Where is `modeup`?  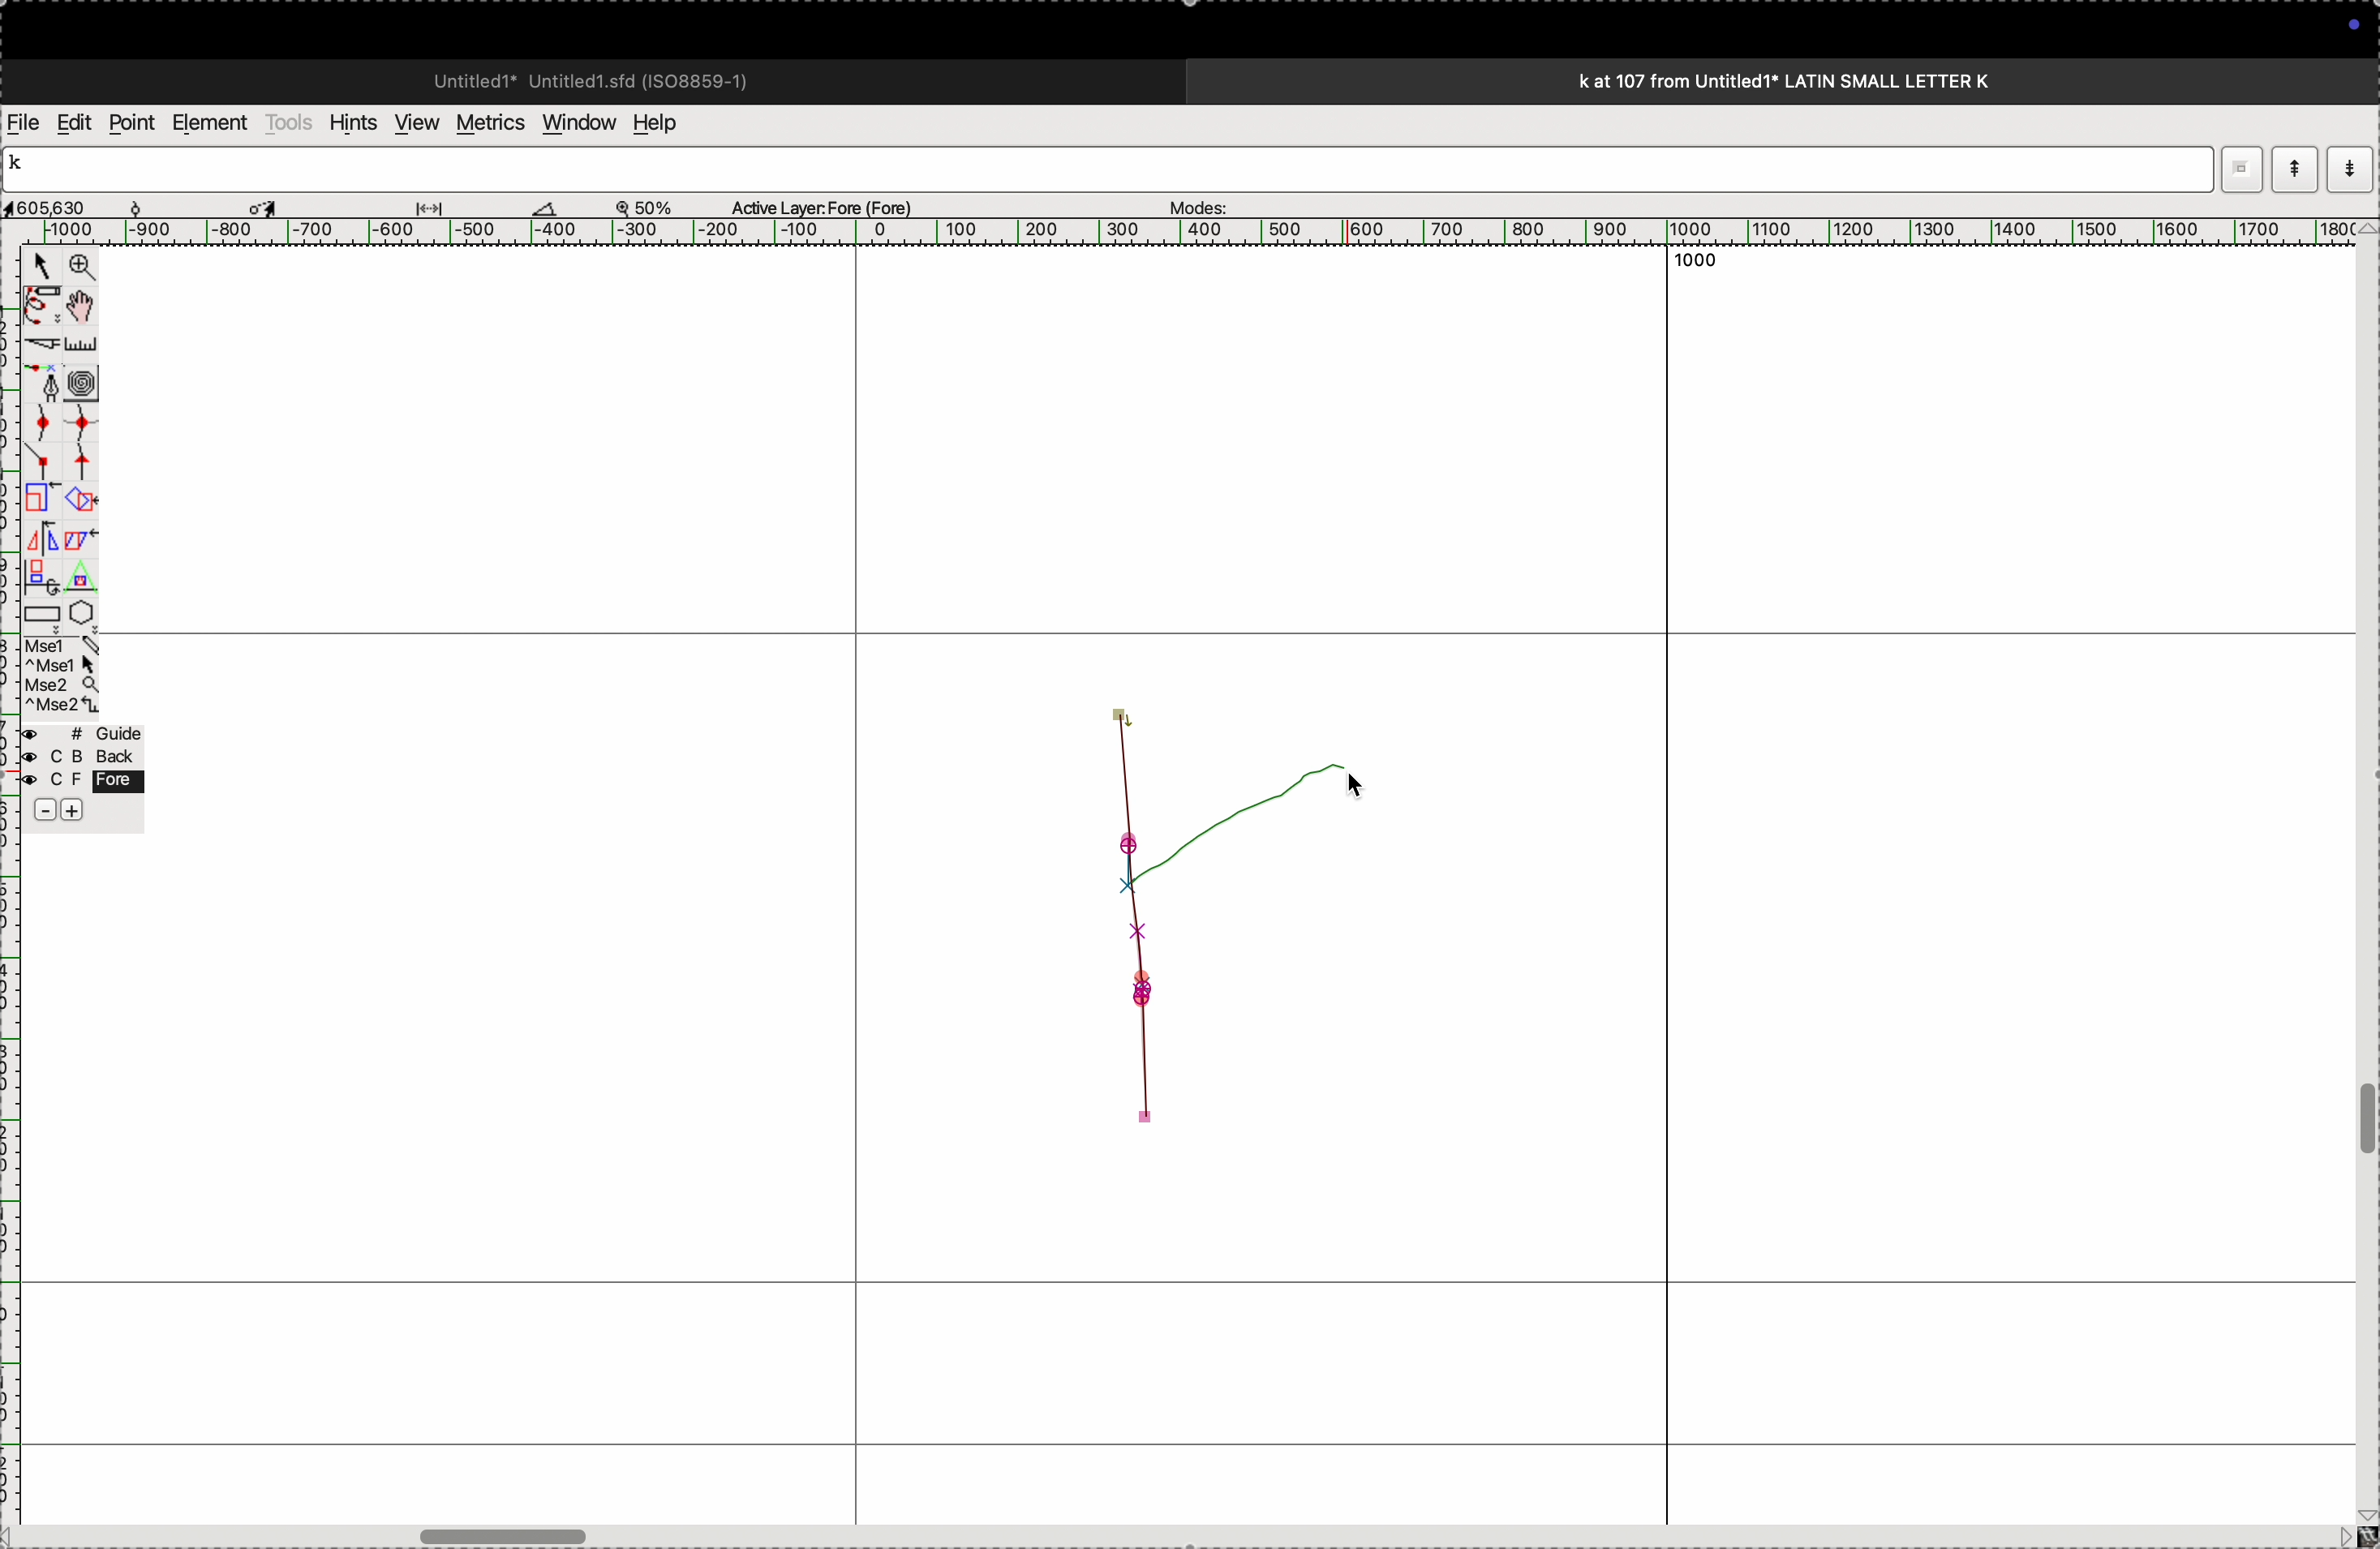 modeup is located at coordinates (2294, 168).